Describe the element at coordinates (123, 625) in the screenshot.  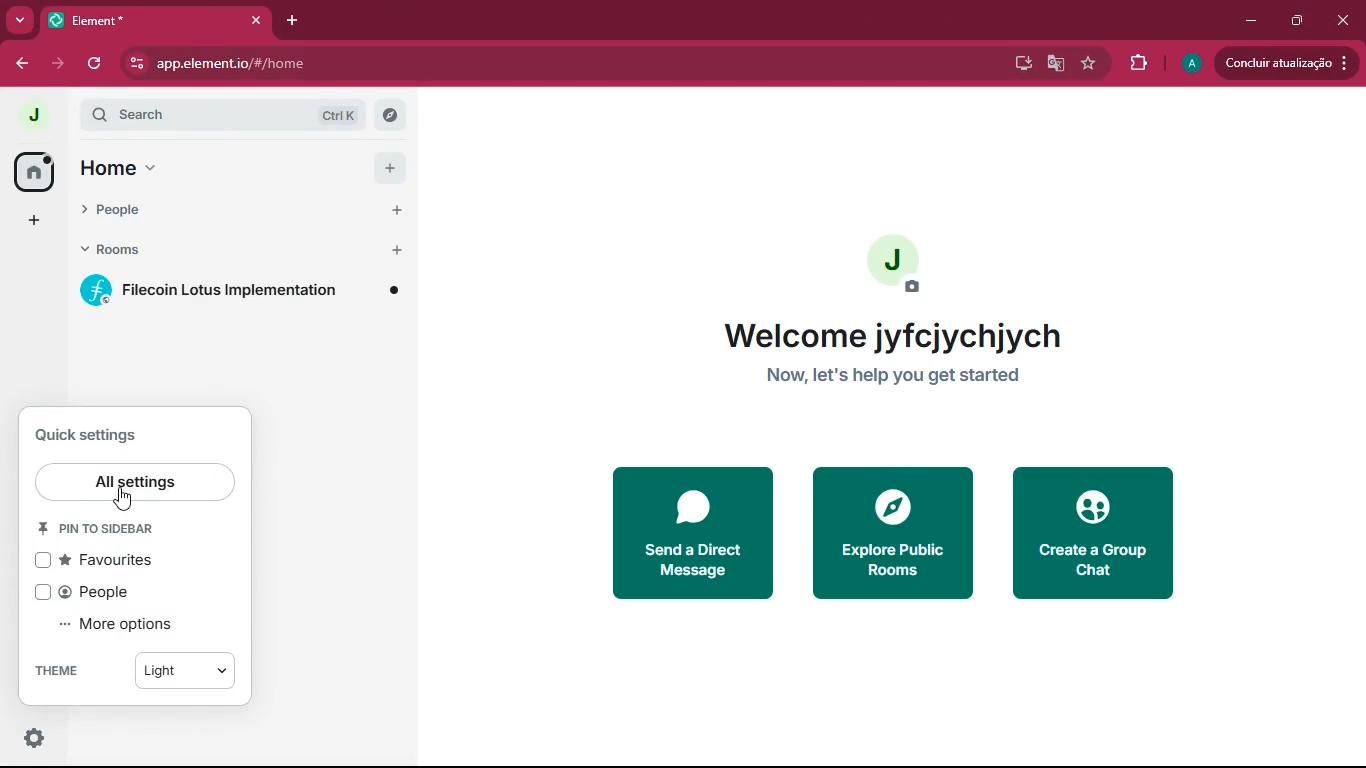
I see `more options` at that location.